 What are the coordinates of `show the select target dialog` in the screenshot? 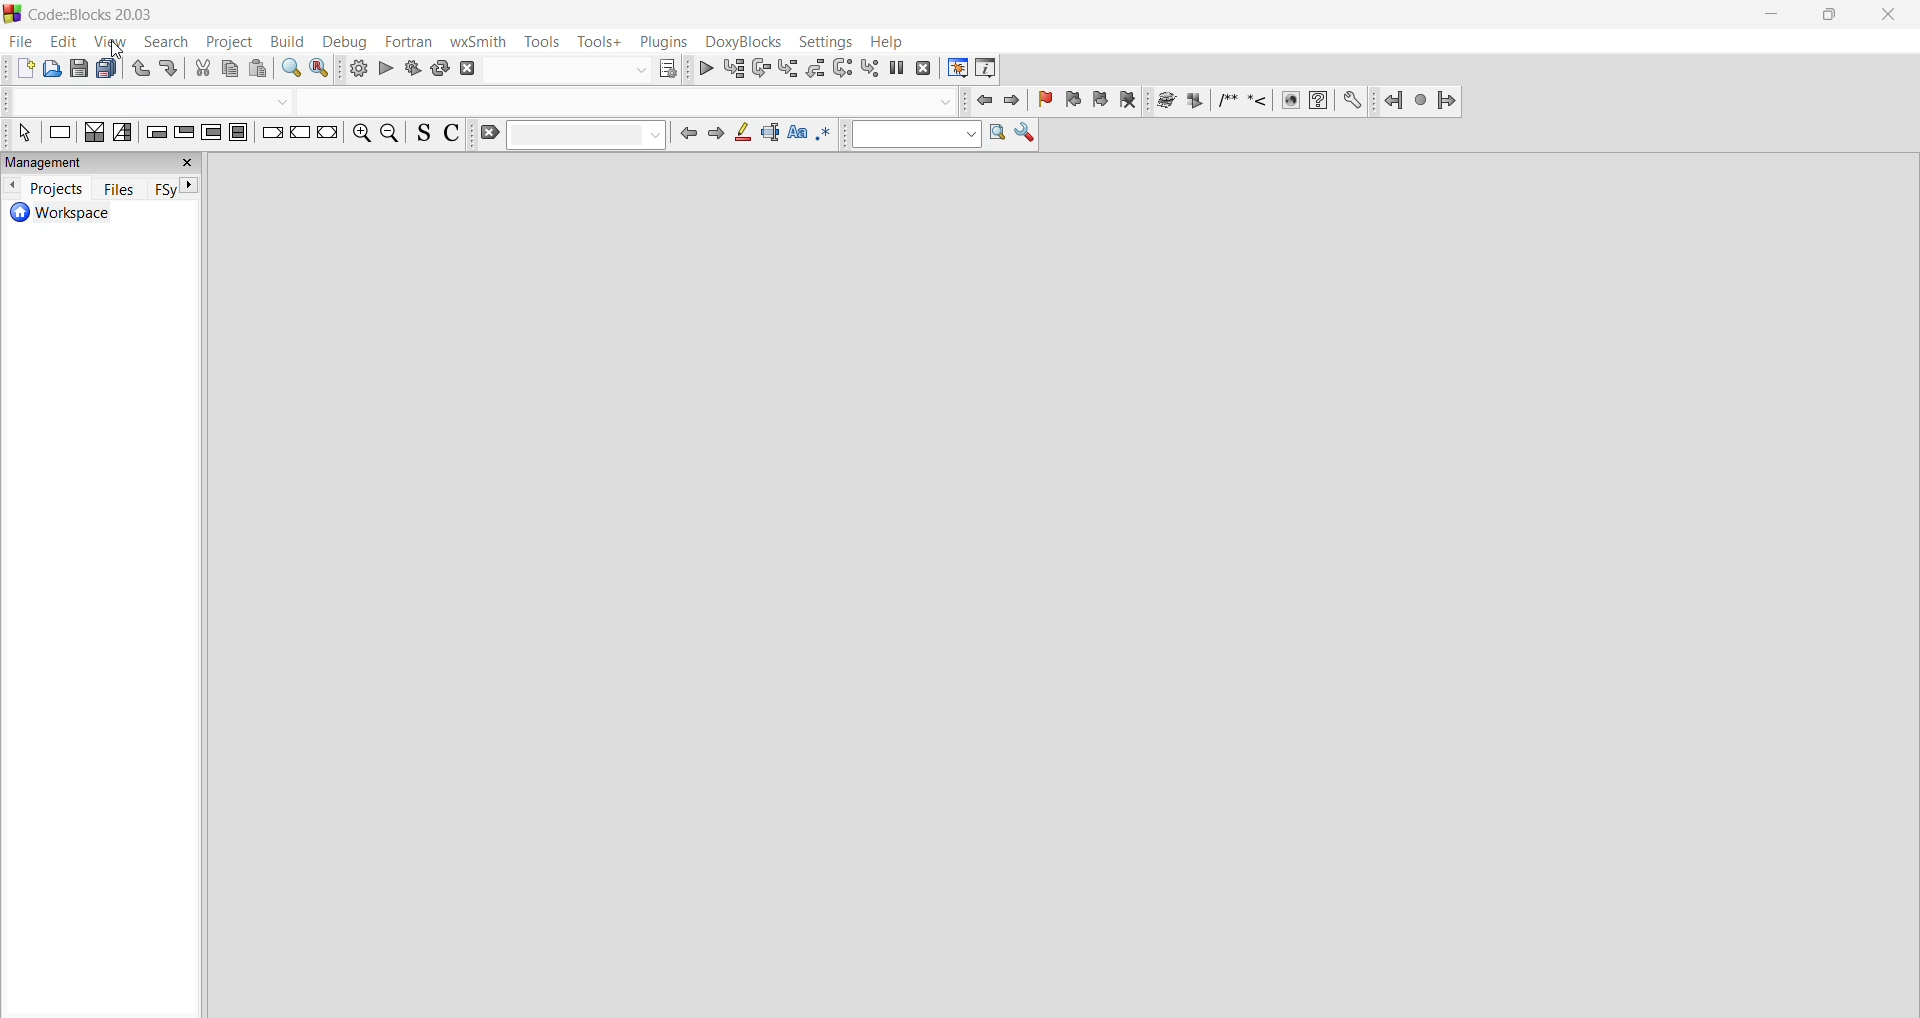 It's located at (2359, 208).